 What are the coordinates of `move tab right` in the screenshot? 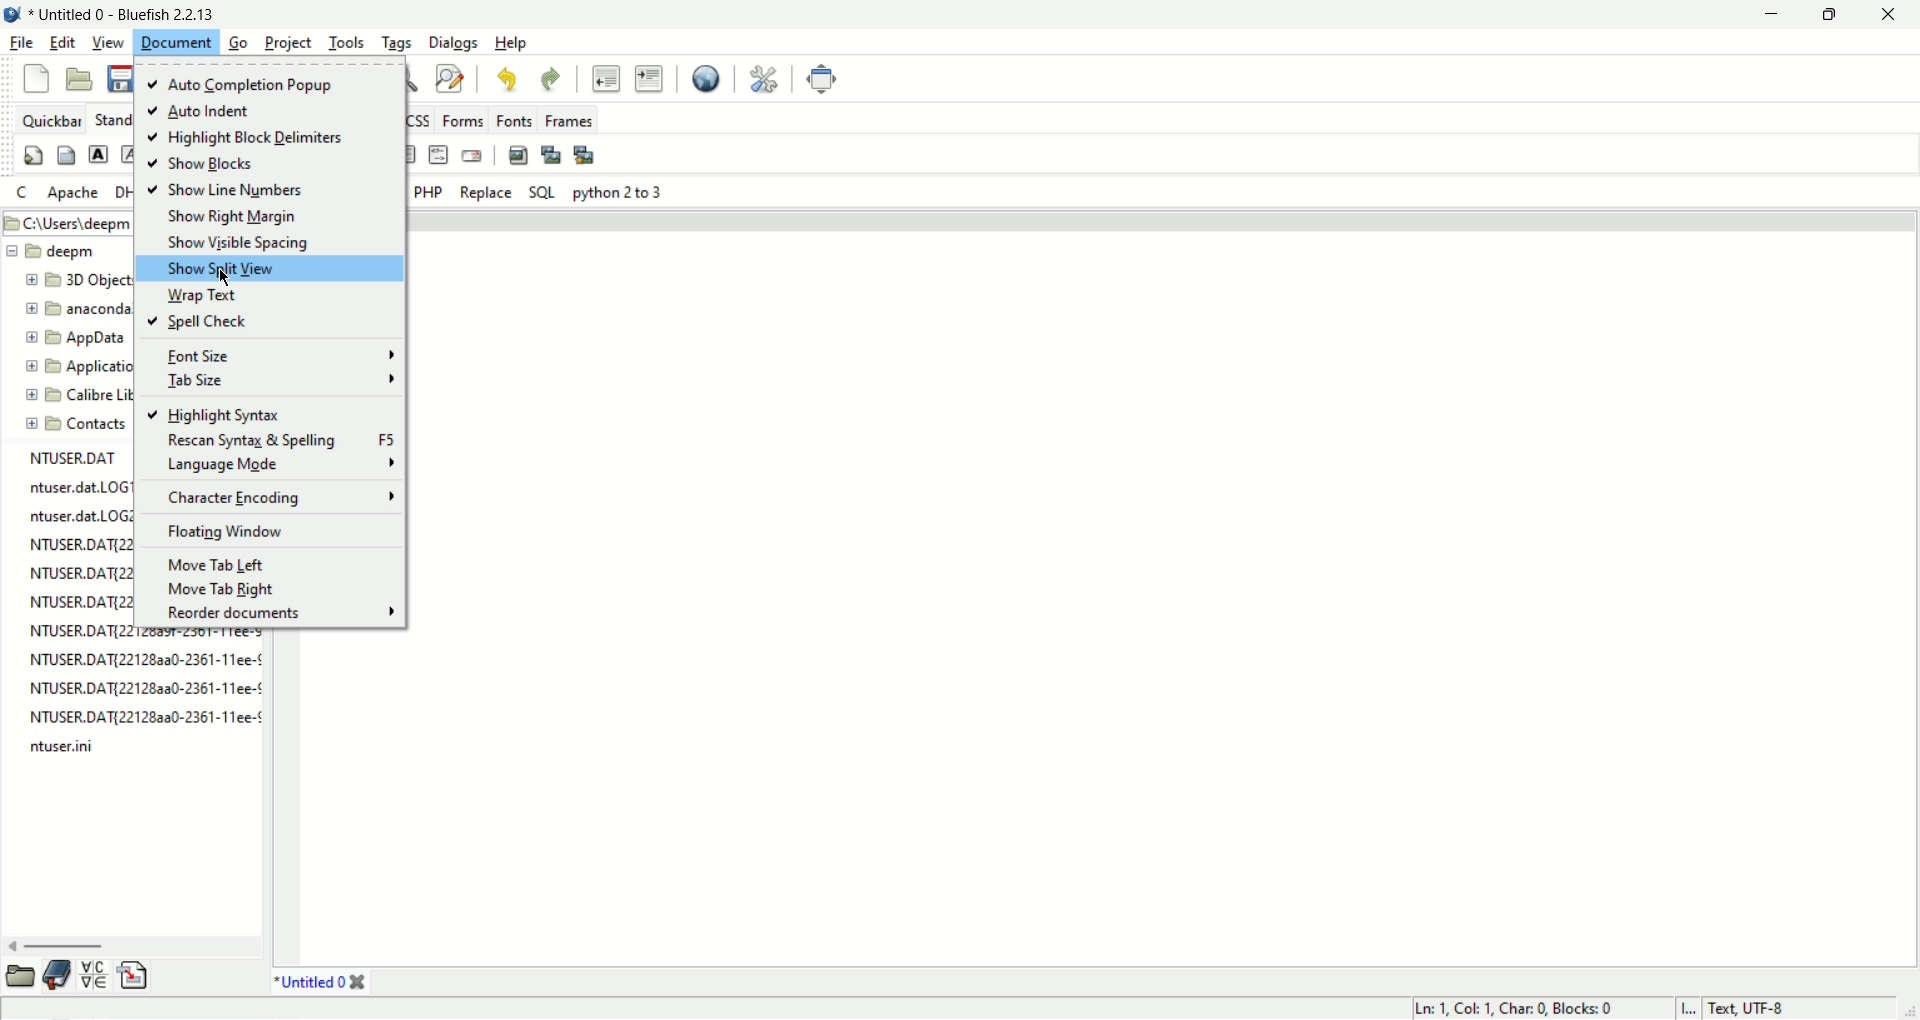 It's located at (244, 589).